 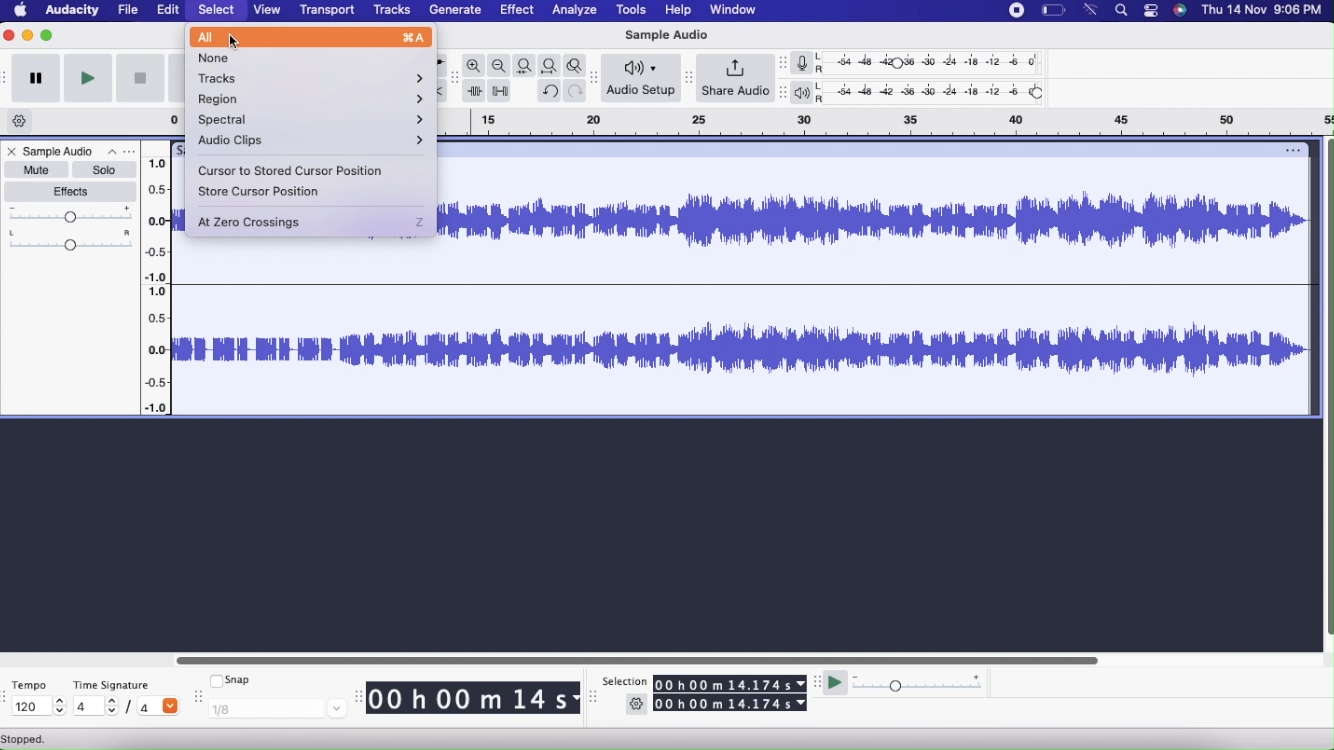 I want to click on Redo, so click(x=576, y=91).